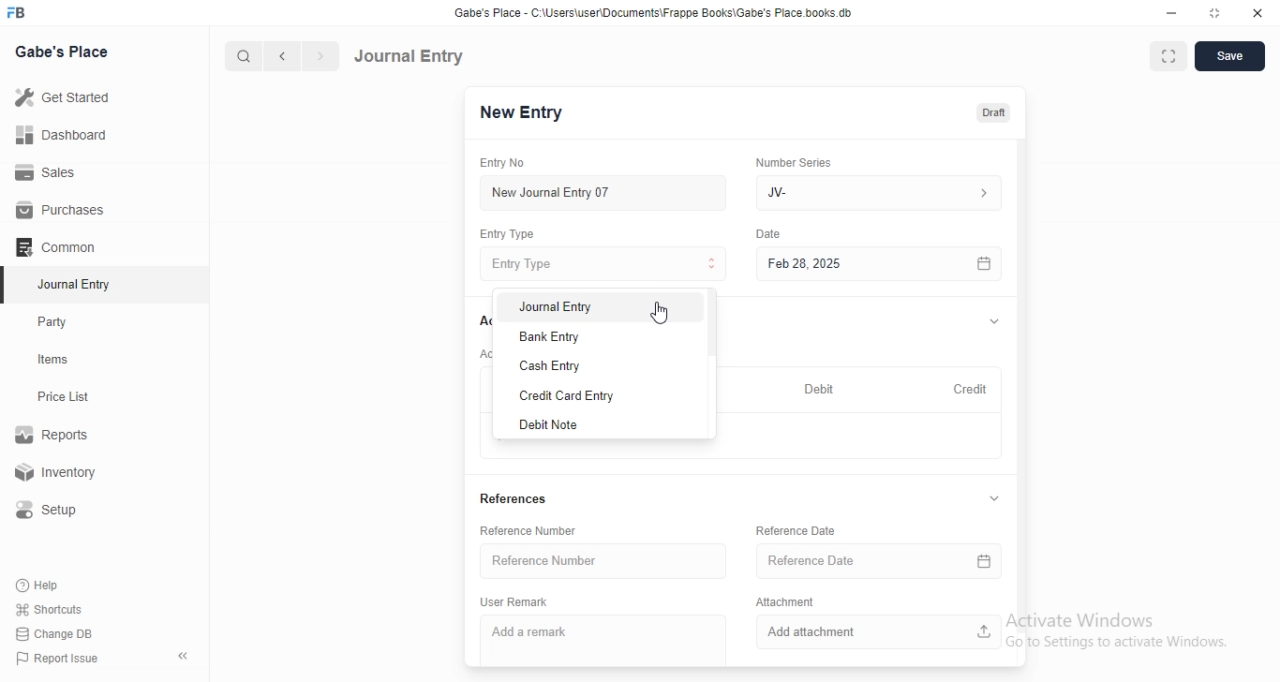  What do you see at coordinates (998, 500) in the screenshot?
I see `v` at bounding box center [998, 500].